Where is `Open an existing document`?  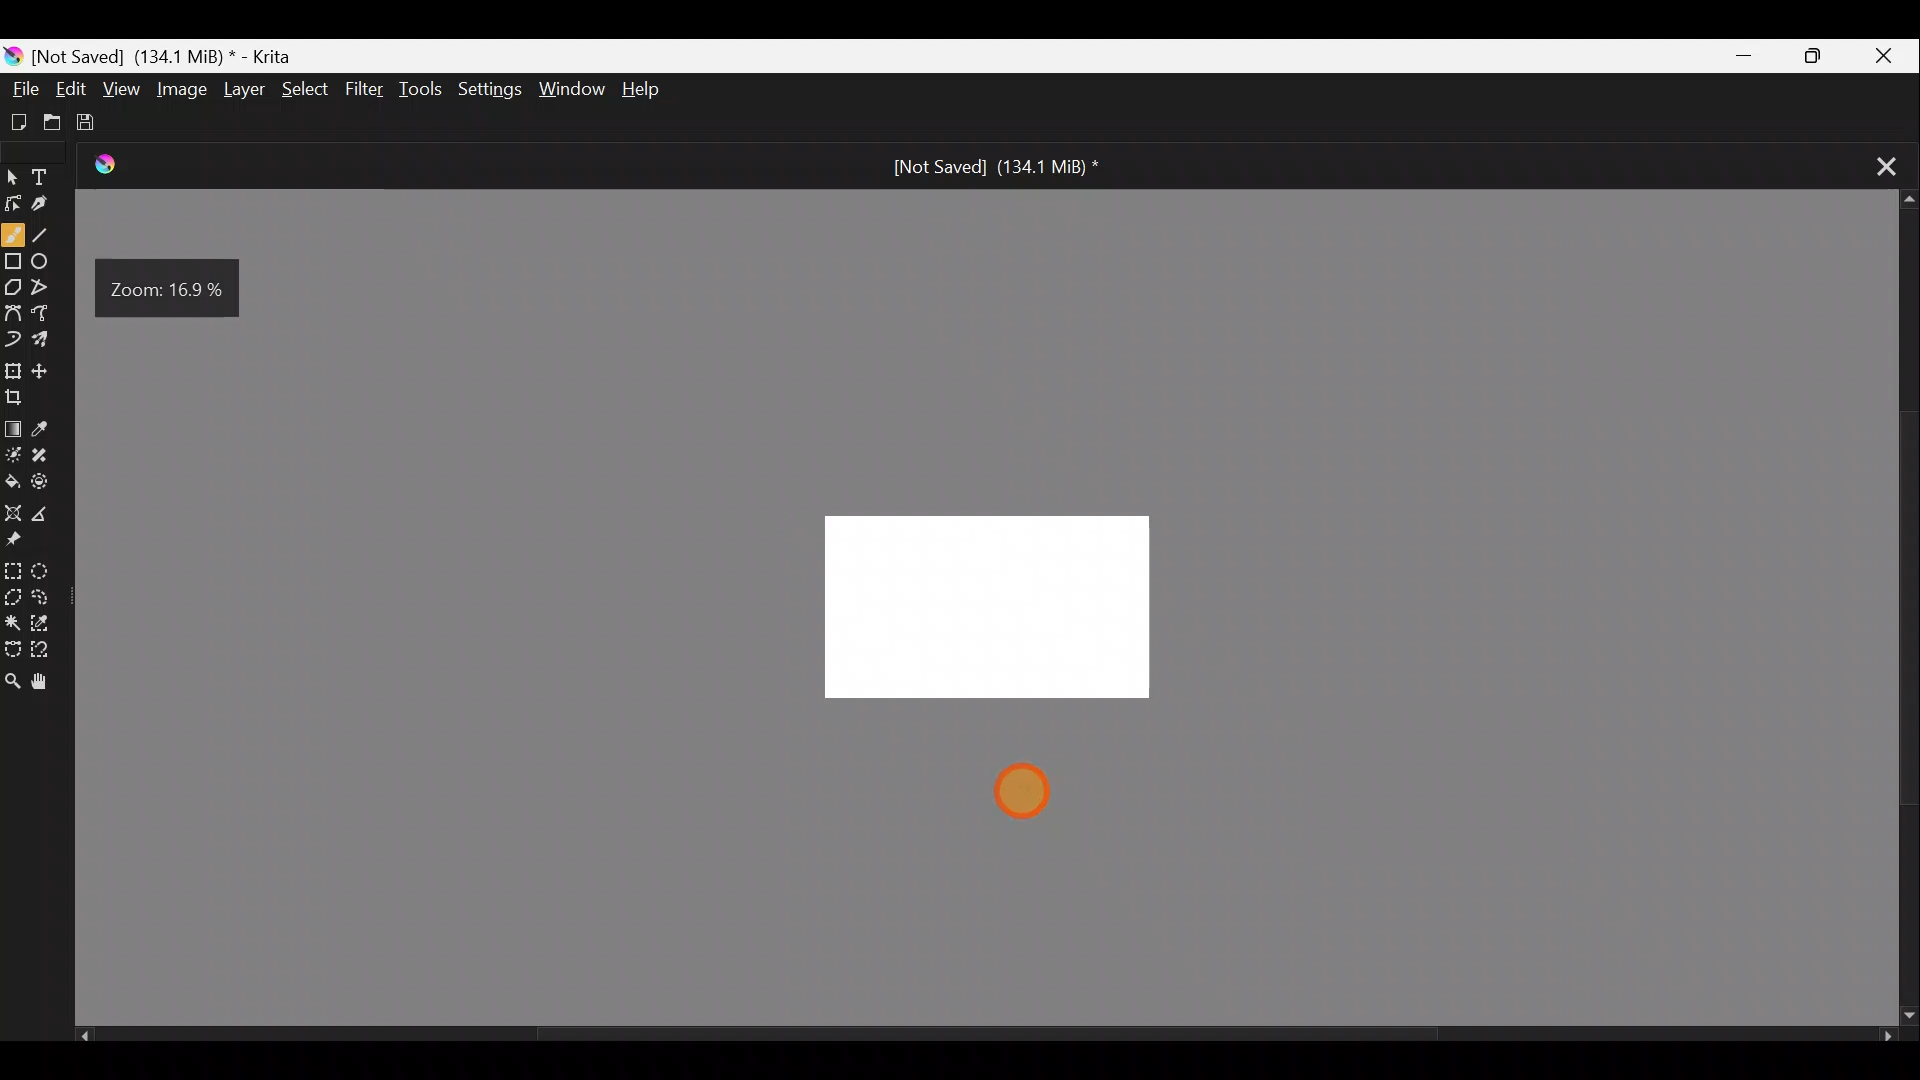
Open an existing document is located at coordinates (61, 122).